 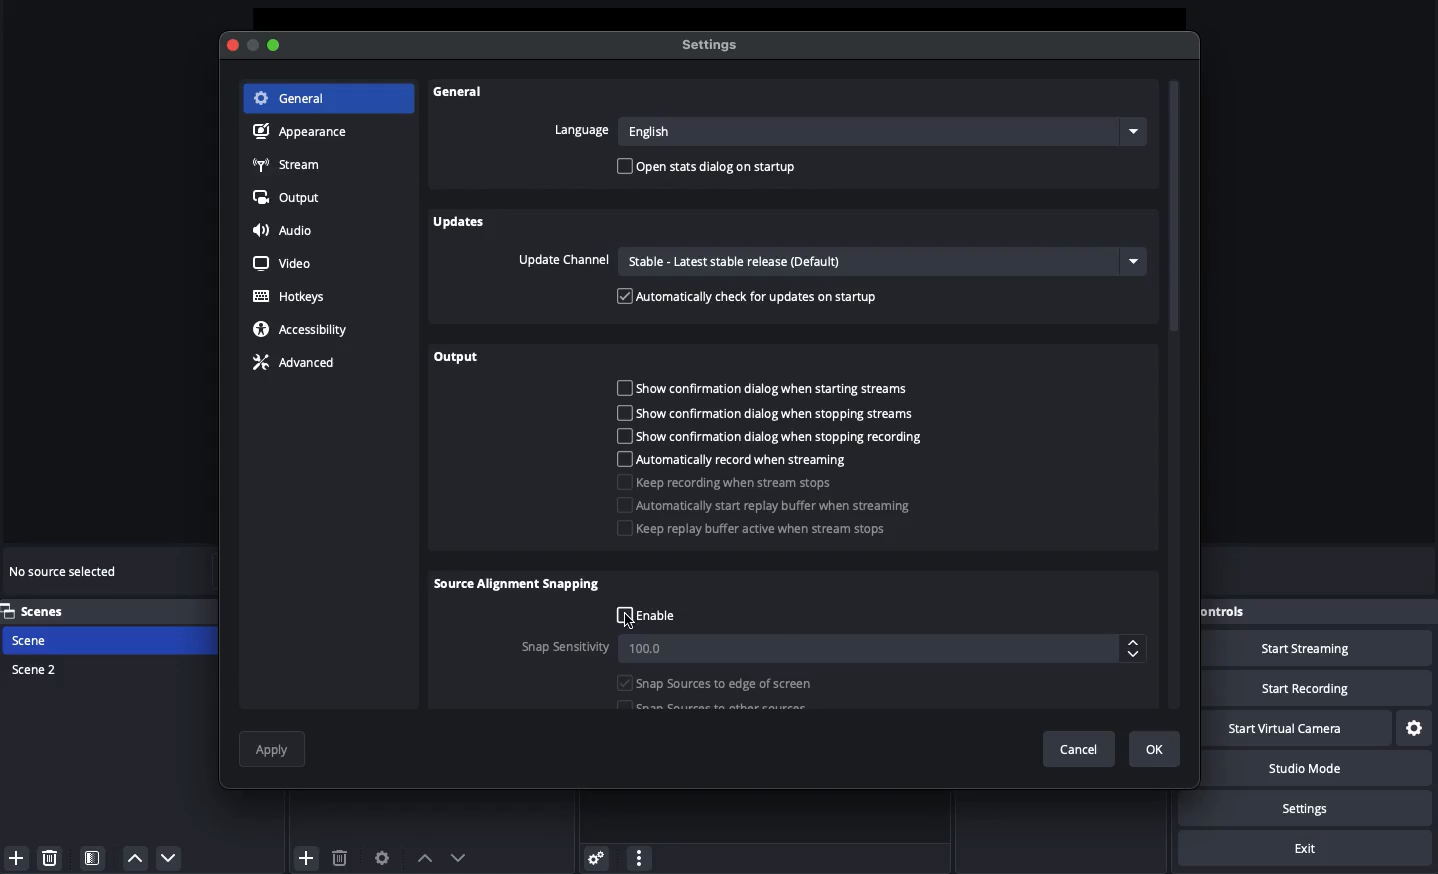 I want to click on General, so click(x=461, y=97).